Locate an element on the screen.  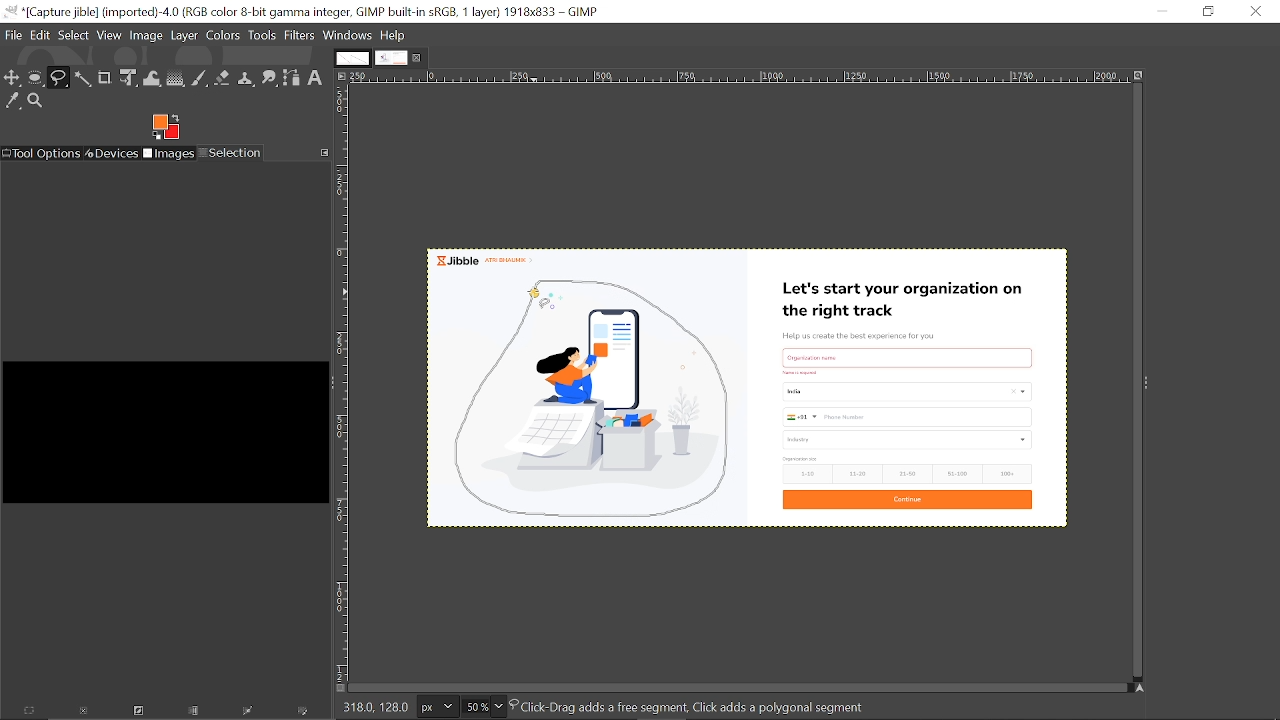
Current window is located at coordinates (302, 12).